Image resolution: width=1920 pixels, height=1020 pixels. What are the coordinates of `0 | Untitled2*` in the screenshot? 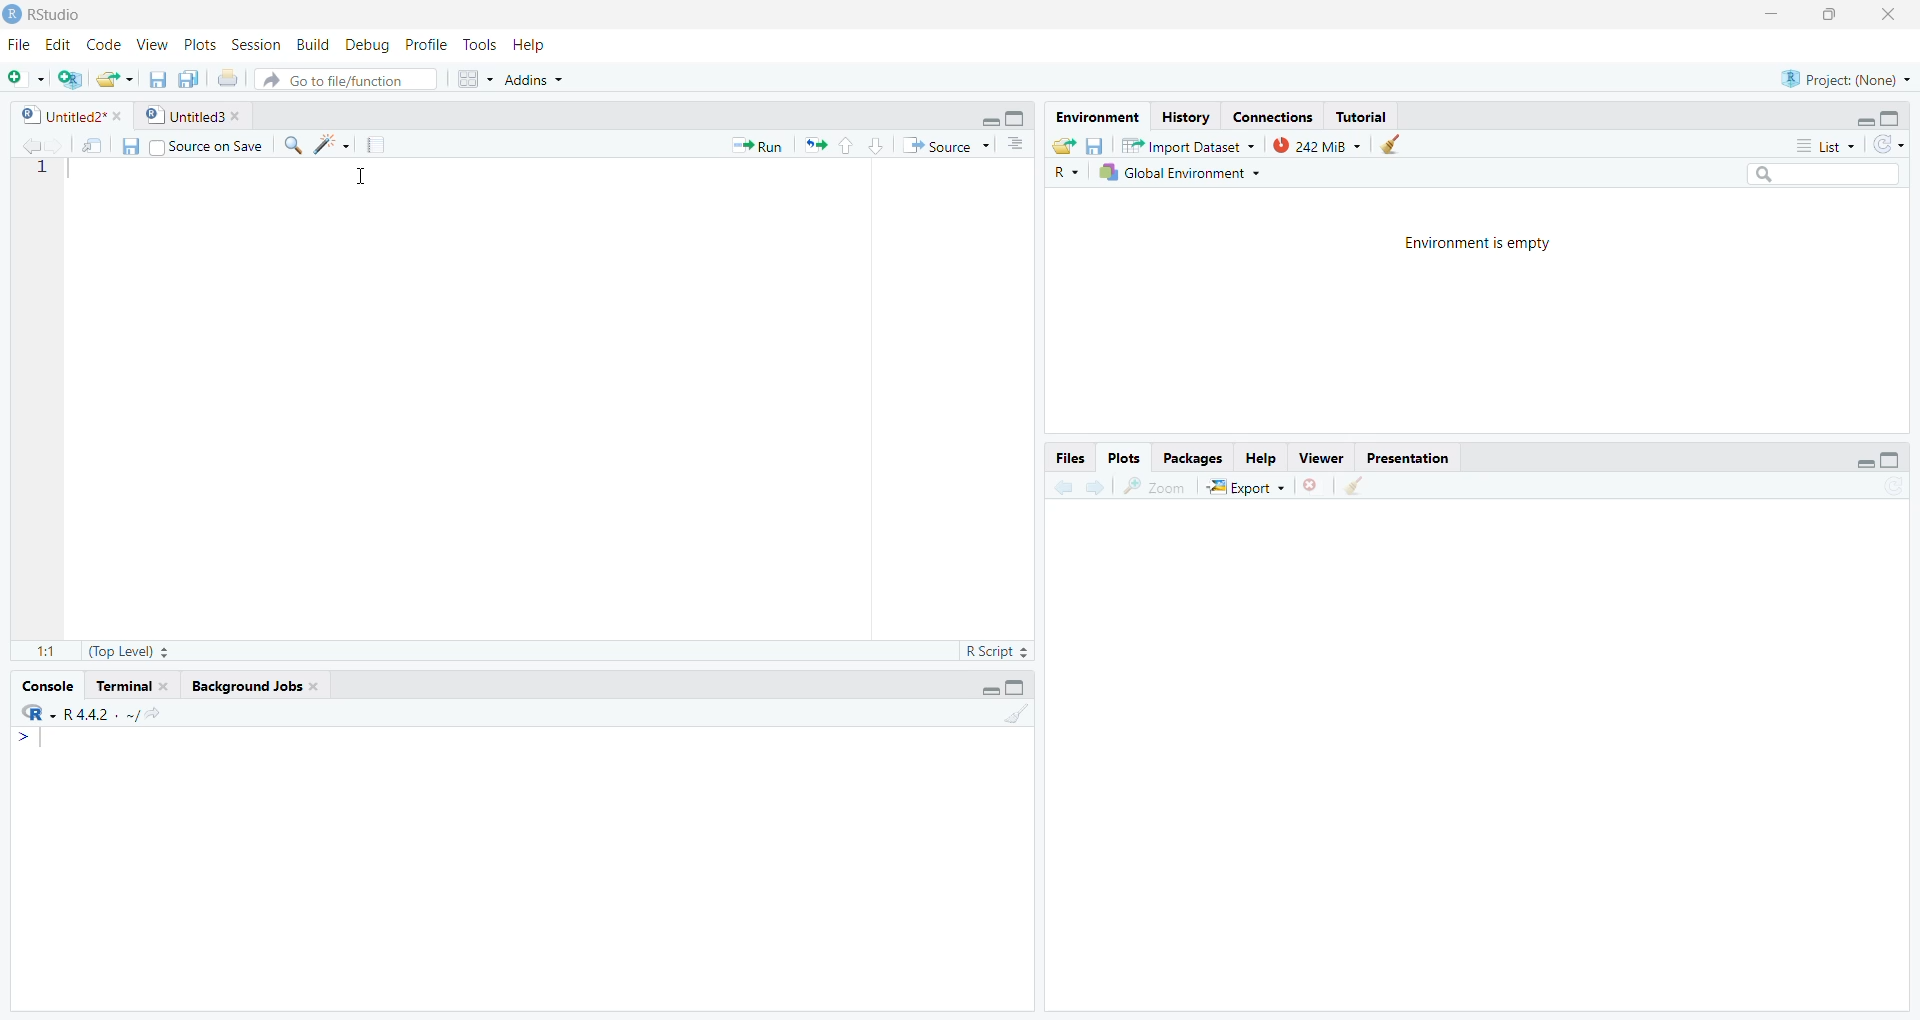 It's located at (69, 116).